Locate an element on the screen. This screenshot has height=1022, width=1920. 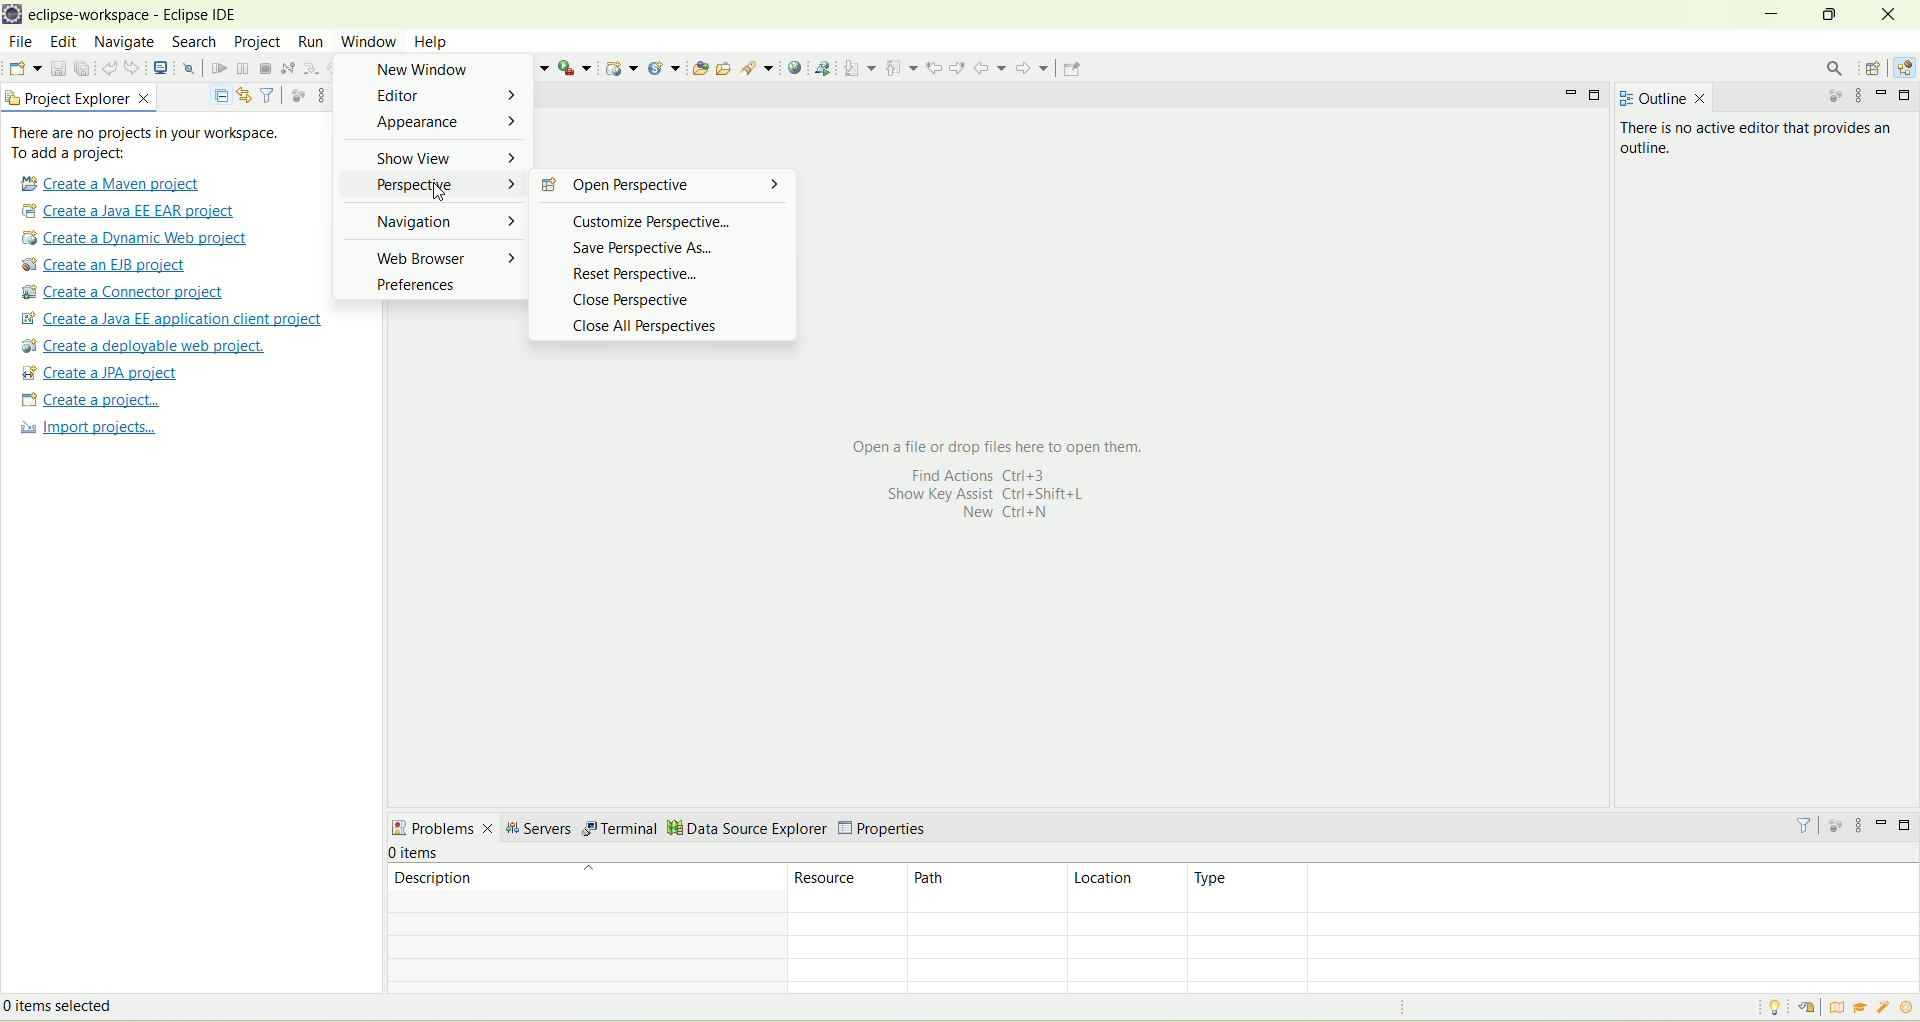
There is no active editor that provides an outline. is located at coordinates (1724, 153).